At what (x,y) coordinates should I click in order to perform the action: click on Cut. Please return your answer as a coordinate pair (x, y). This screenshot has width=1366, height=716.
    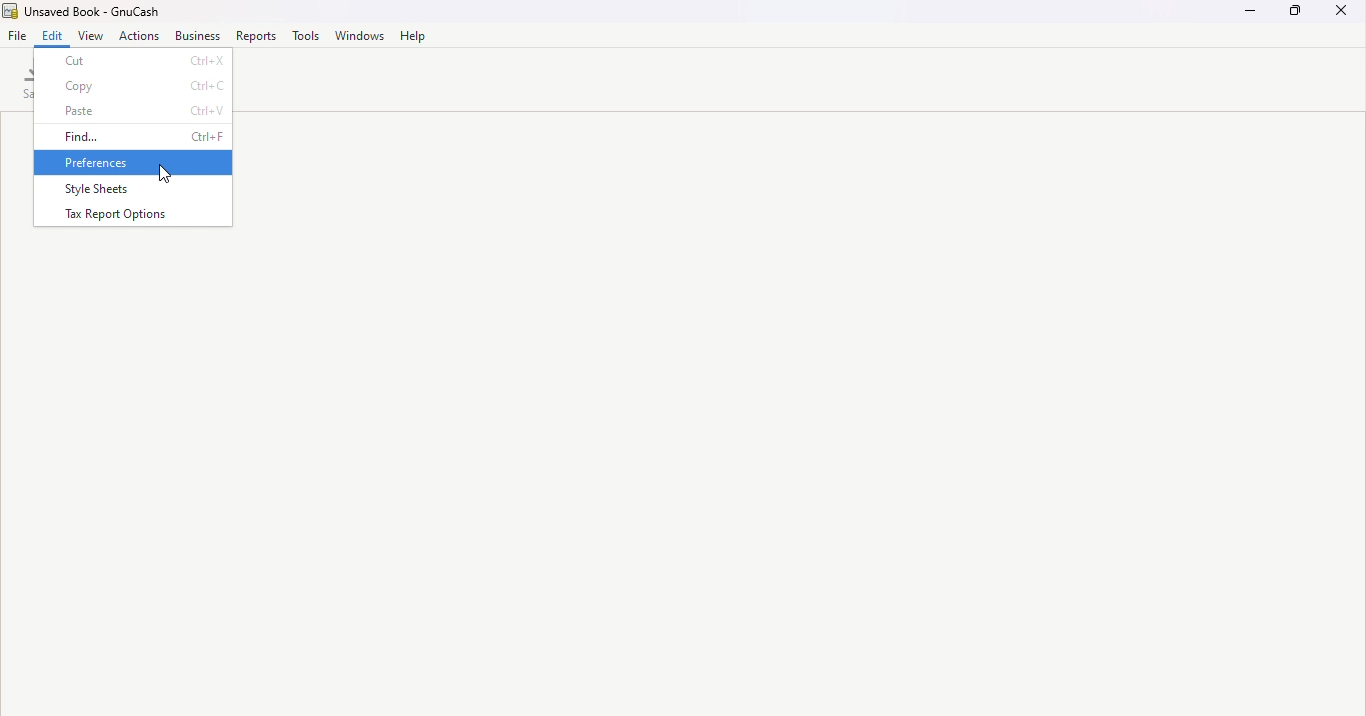
    Looking at the image, I should click on (133, 60).